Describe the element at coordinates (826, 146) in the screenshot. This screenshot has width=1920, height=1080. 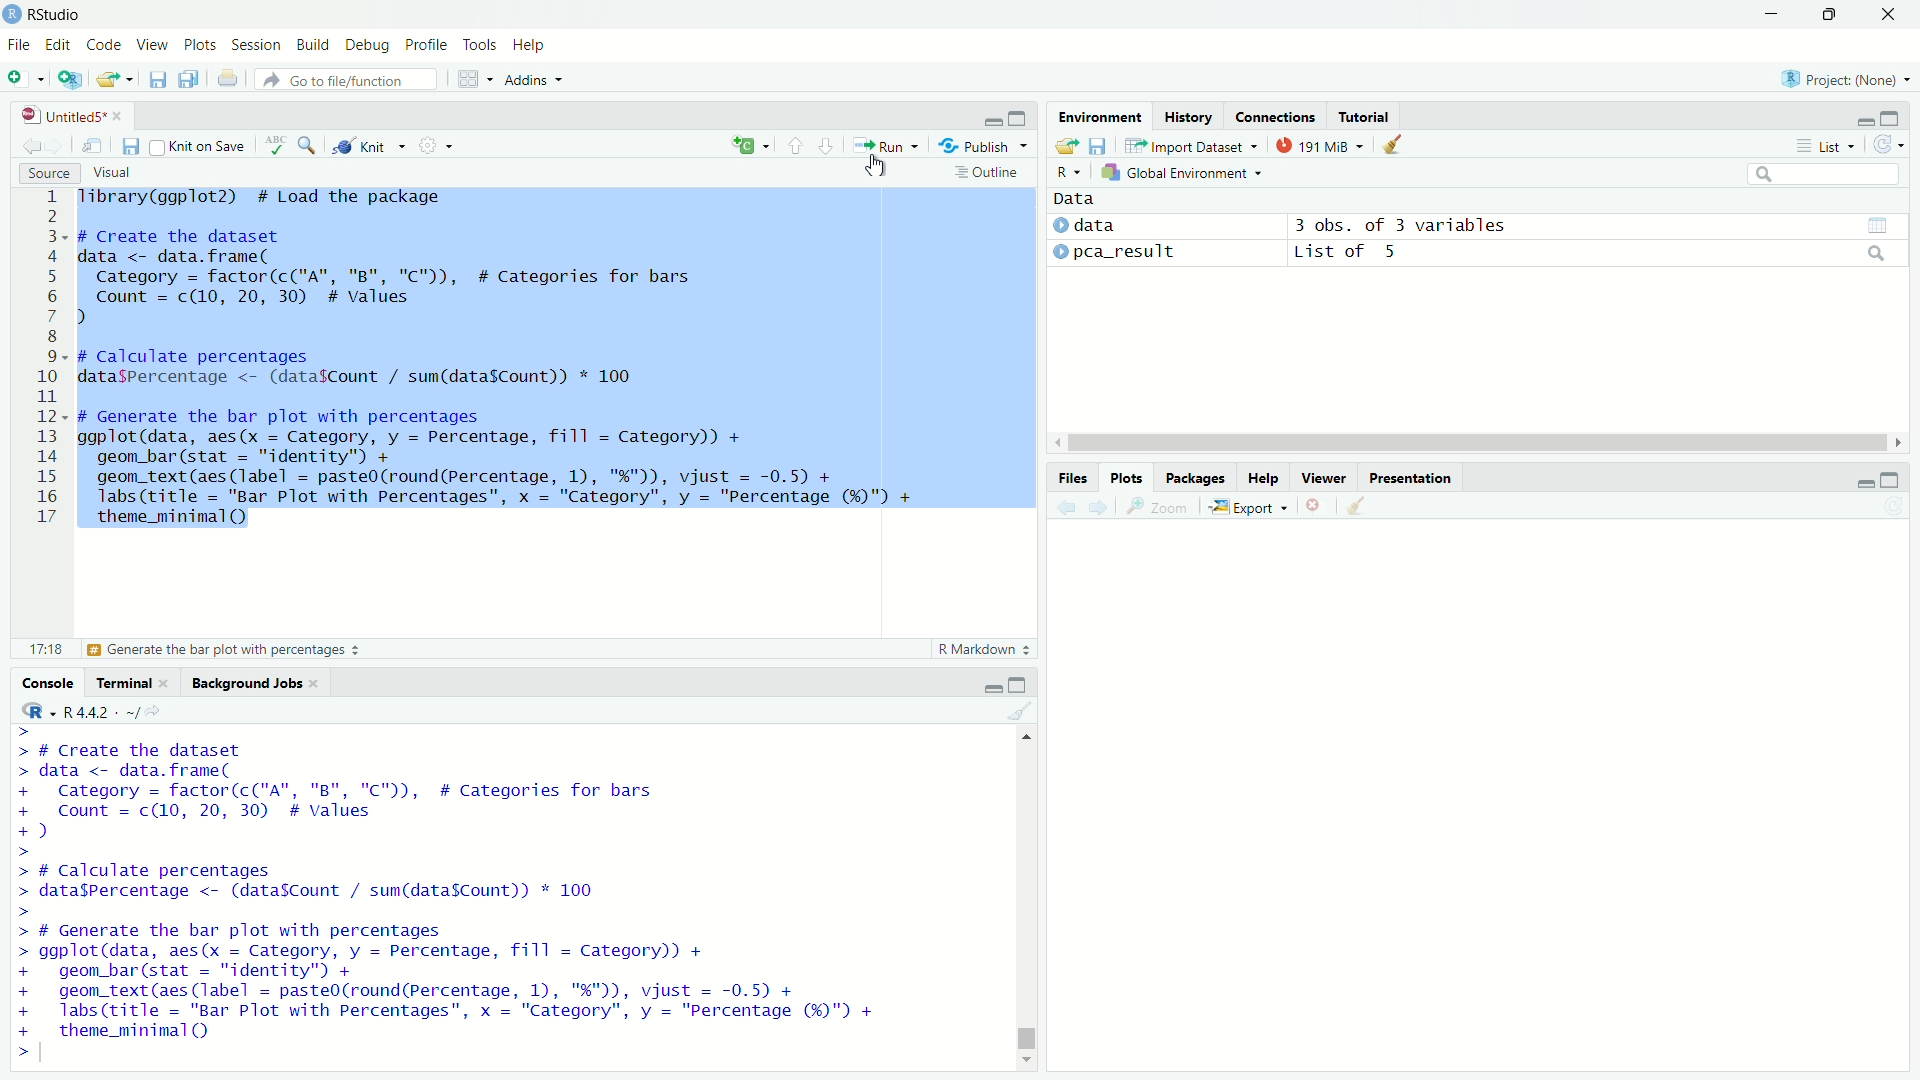
I see `go to next section` at that location.